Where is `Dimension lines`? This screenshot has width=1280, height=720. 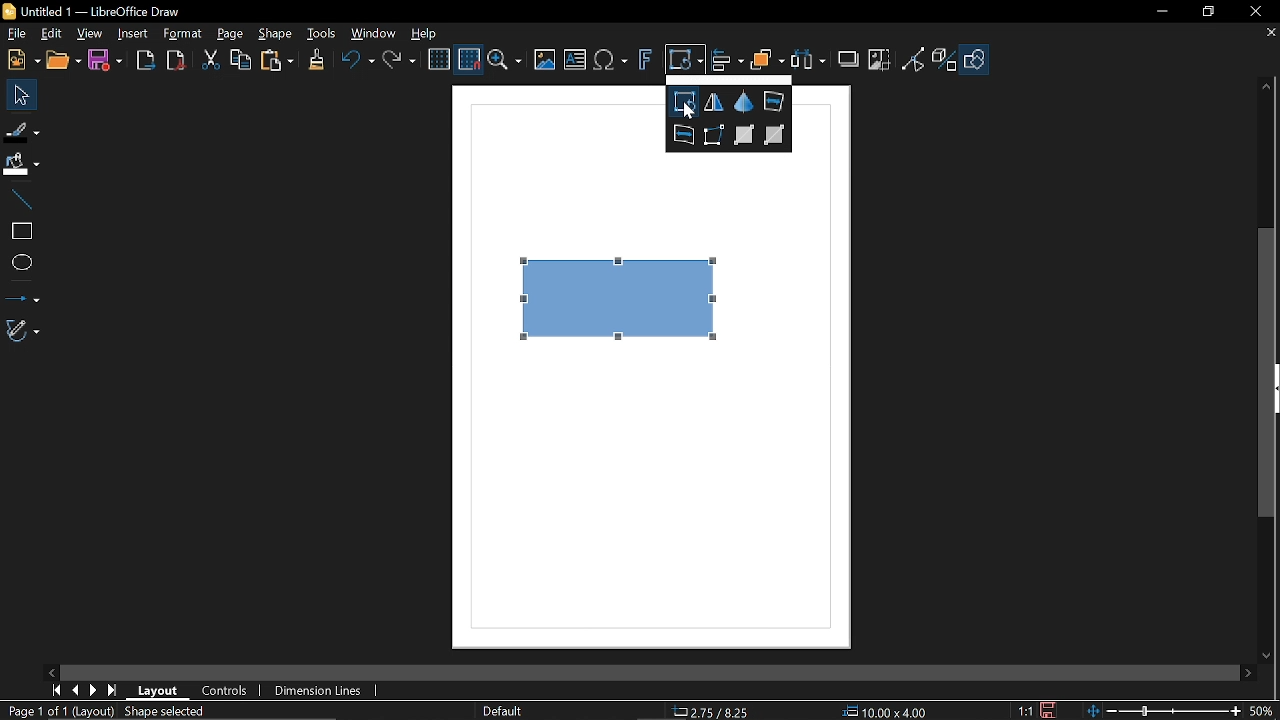 Dimension lines is located at coordinates (322, 692).